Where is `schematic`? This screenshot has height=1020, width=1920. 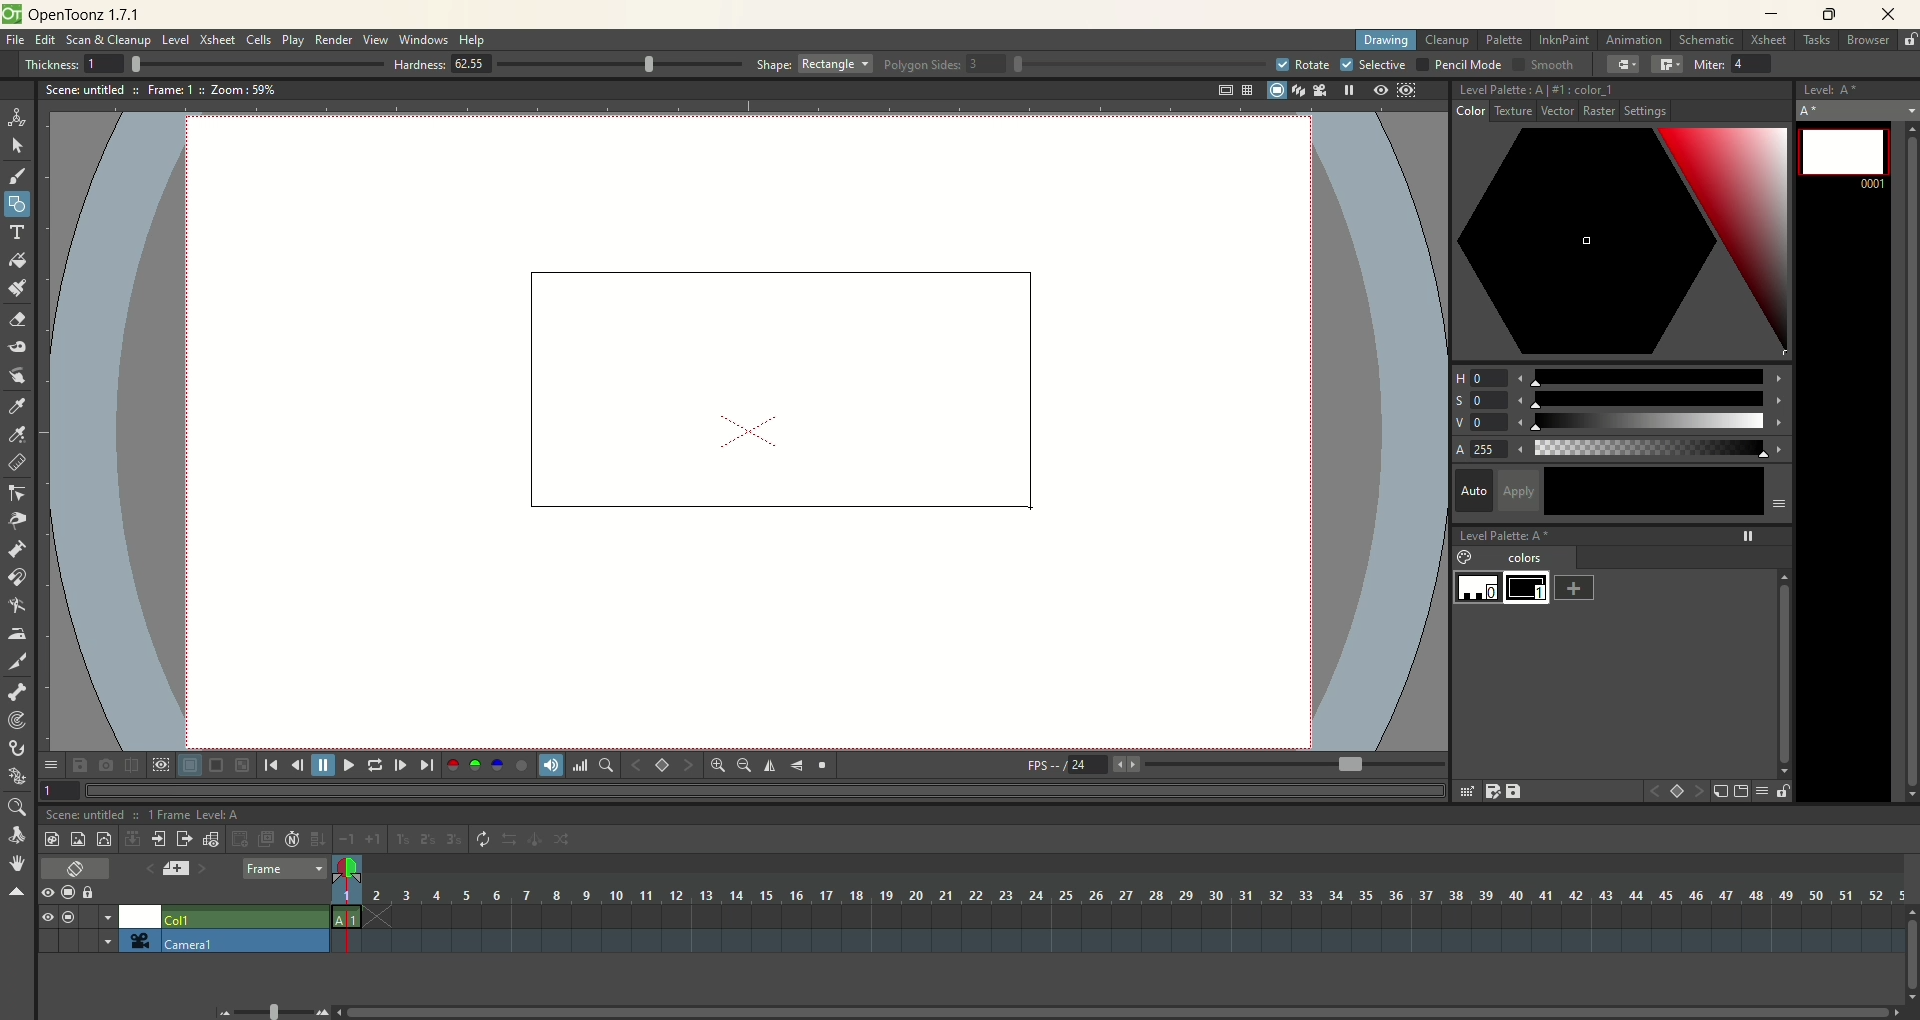 schematic is located at coordinates (1708, 39).